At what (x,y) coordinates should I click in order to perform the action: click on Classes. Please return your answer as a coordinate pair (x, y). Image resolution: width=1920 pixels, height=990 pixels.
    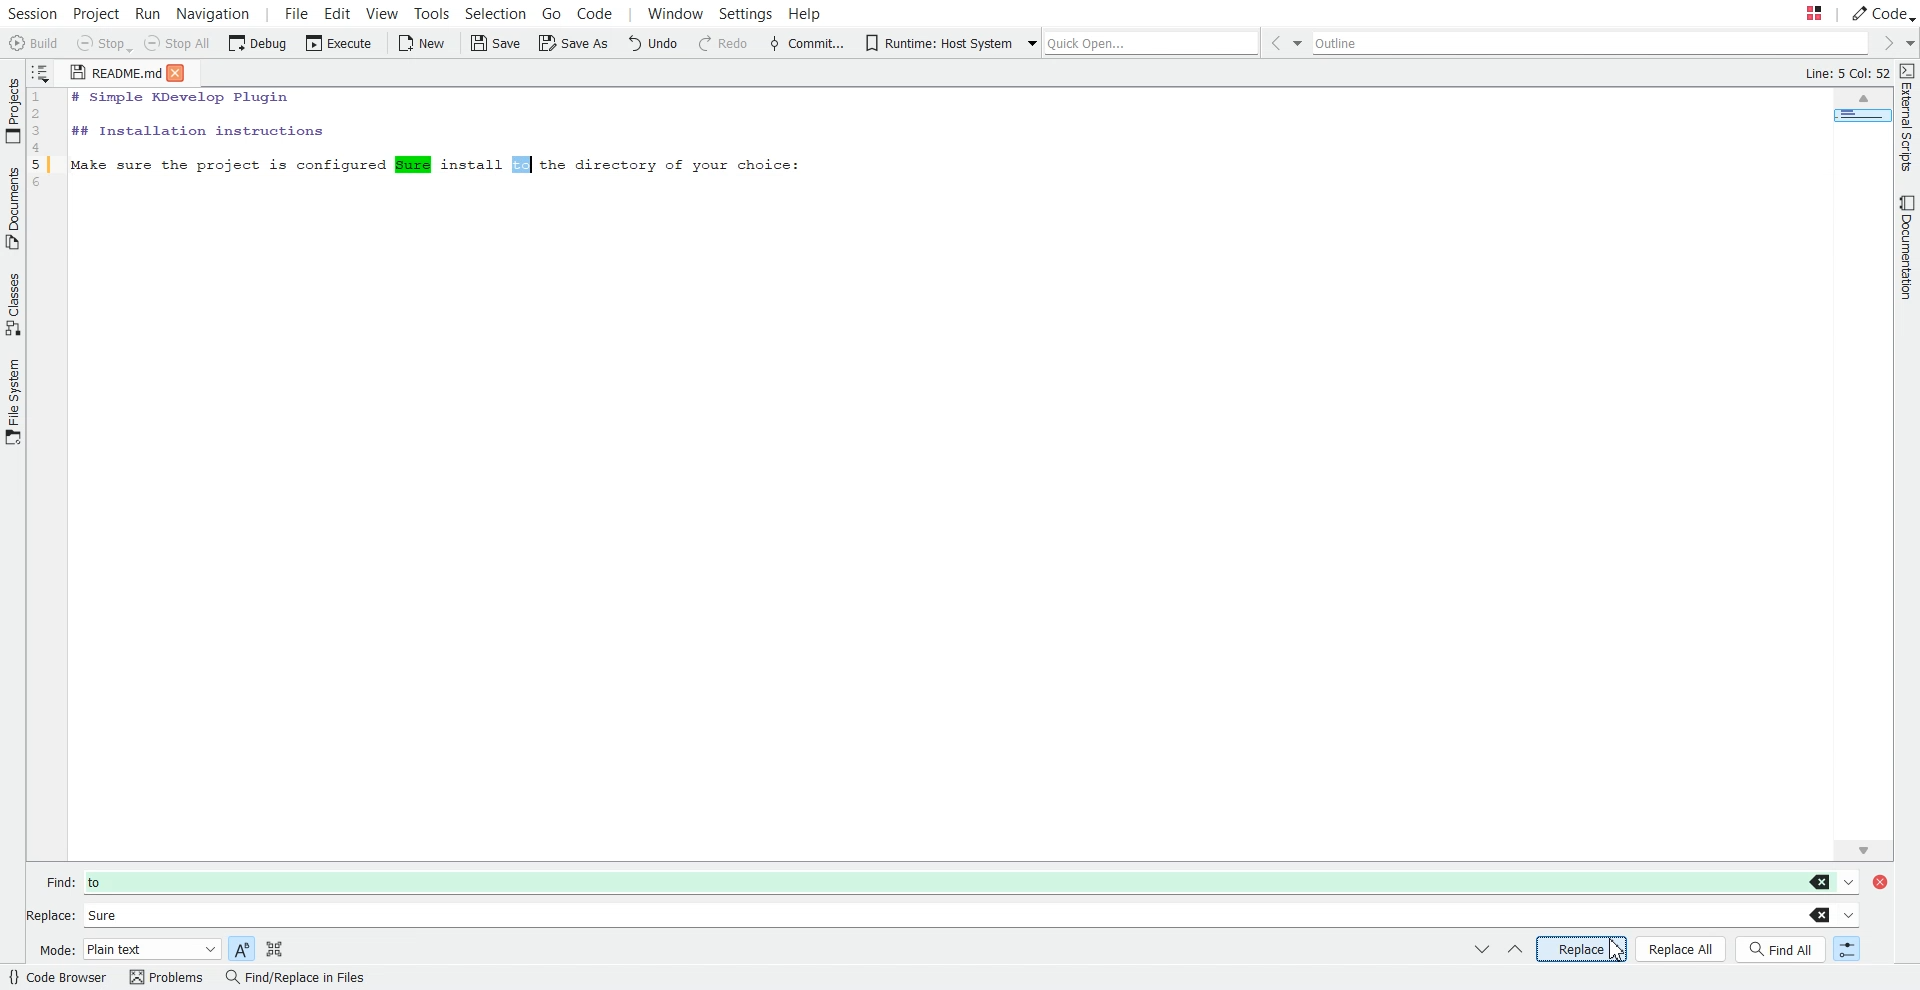
    Looking at the image, I should click on (12, 304).